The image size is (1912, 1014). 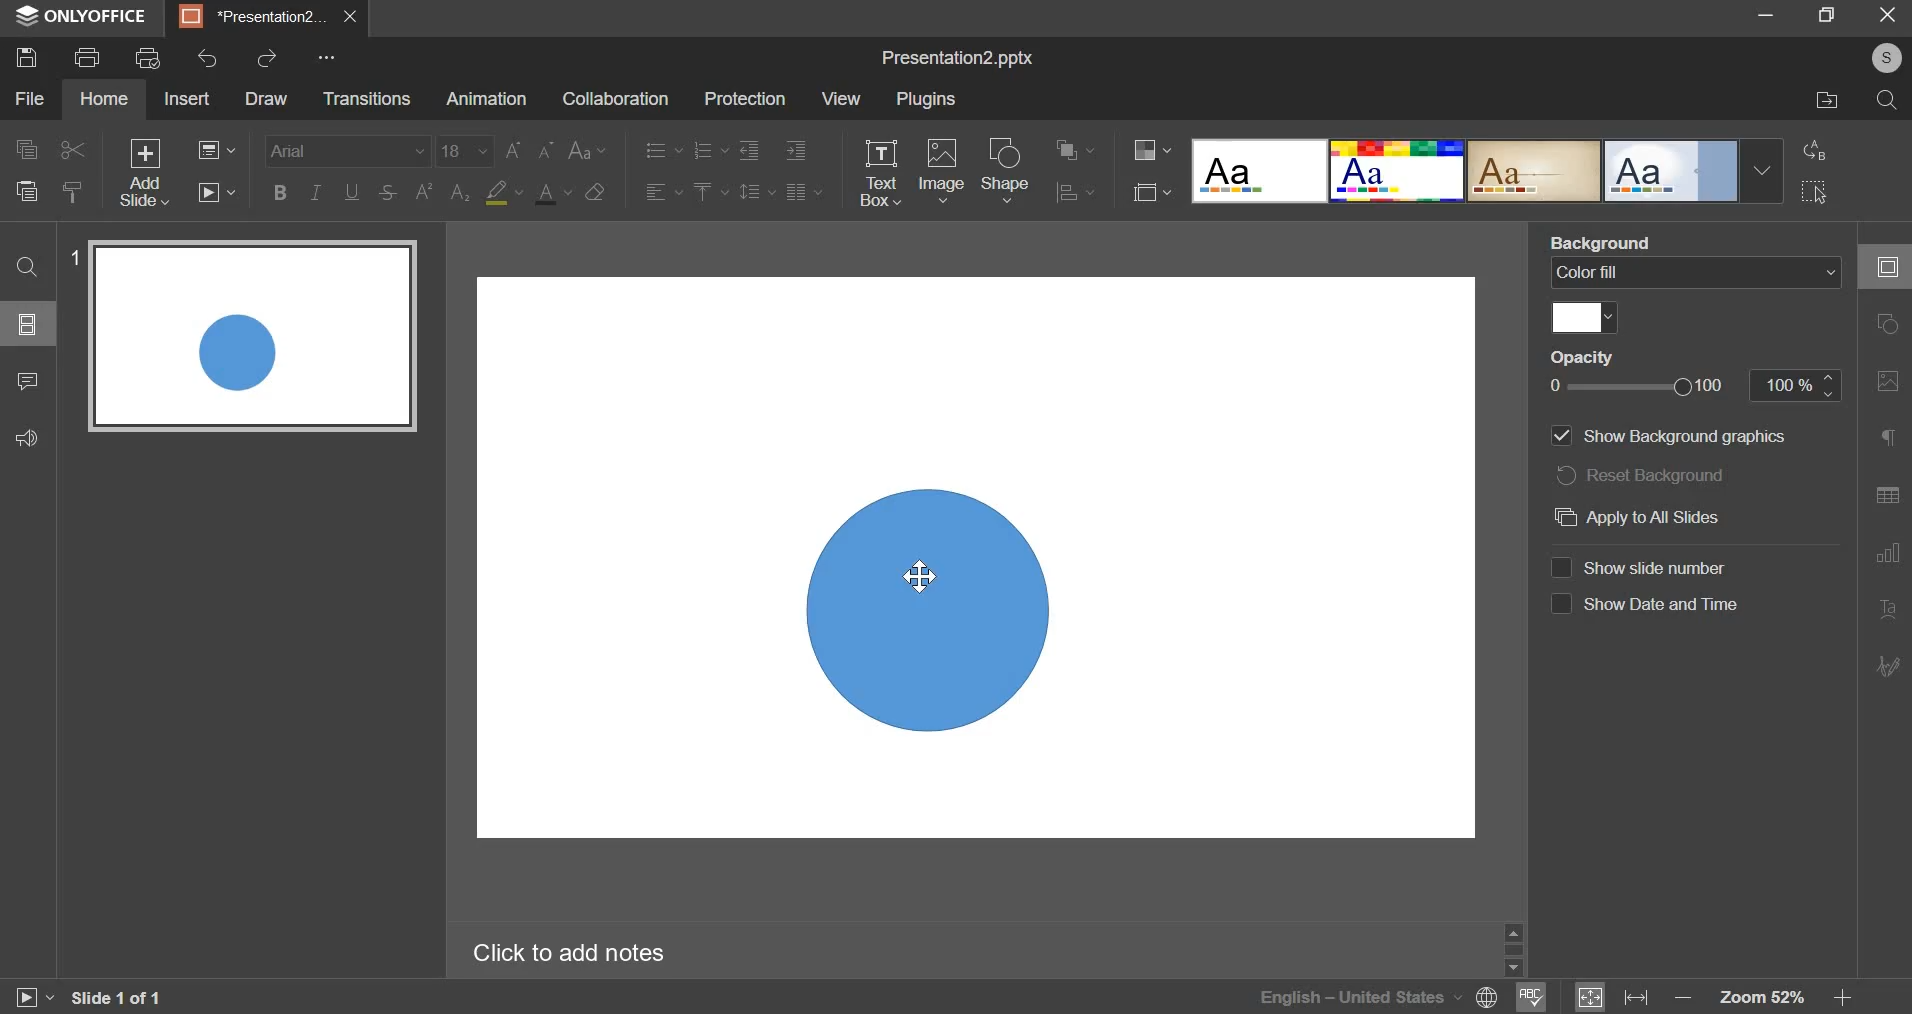 What do you see at coordinates (25, 267) in the screenshot?
I see `find` at bounding box center [25, 267].